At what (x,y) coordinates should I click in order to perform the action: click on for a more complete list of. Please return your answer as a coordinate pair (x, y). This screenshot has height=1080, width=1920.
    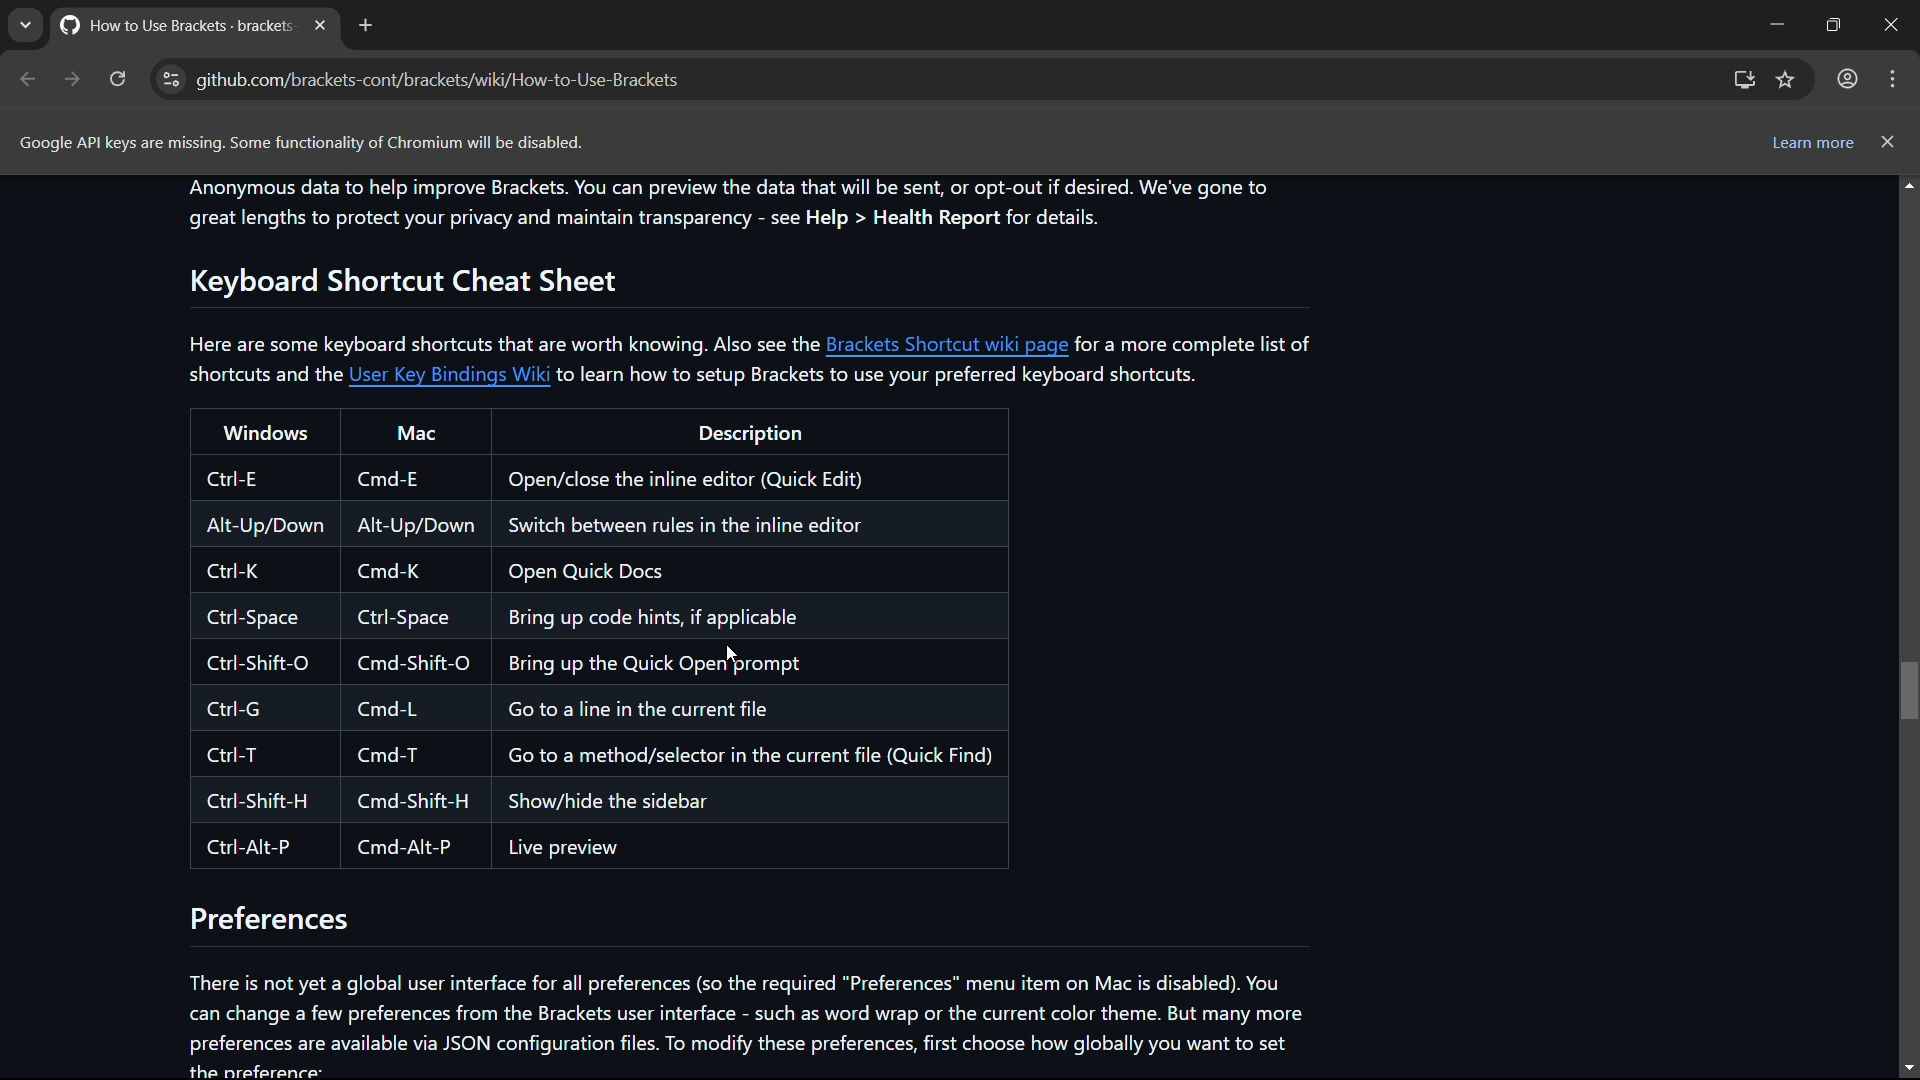
    Looking at the image, I should click on (1197, 343).